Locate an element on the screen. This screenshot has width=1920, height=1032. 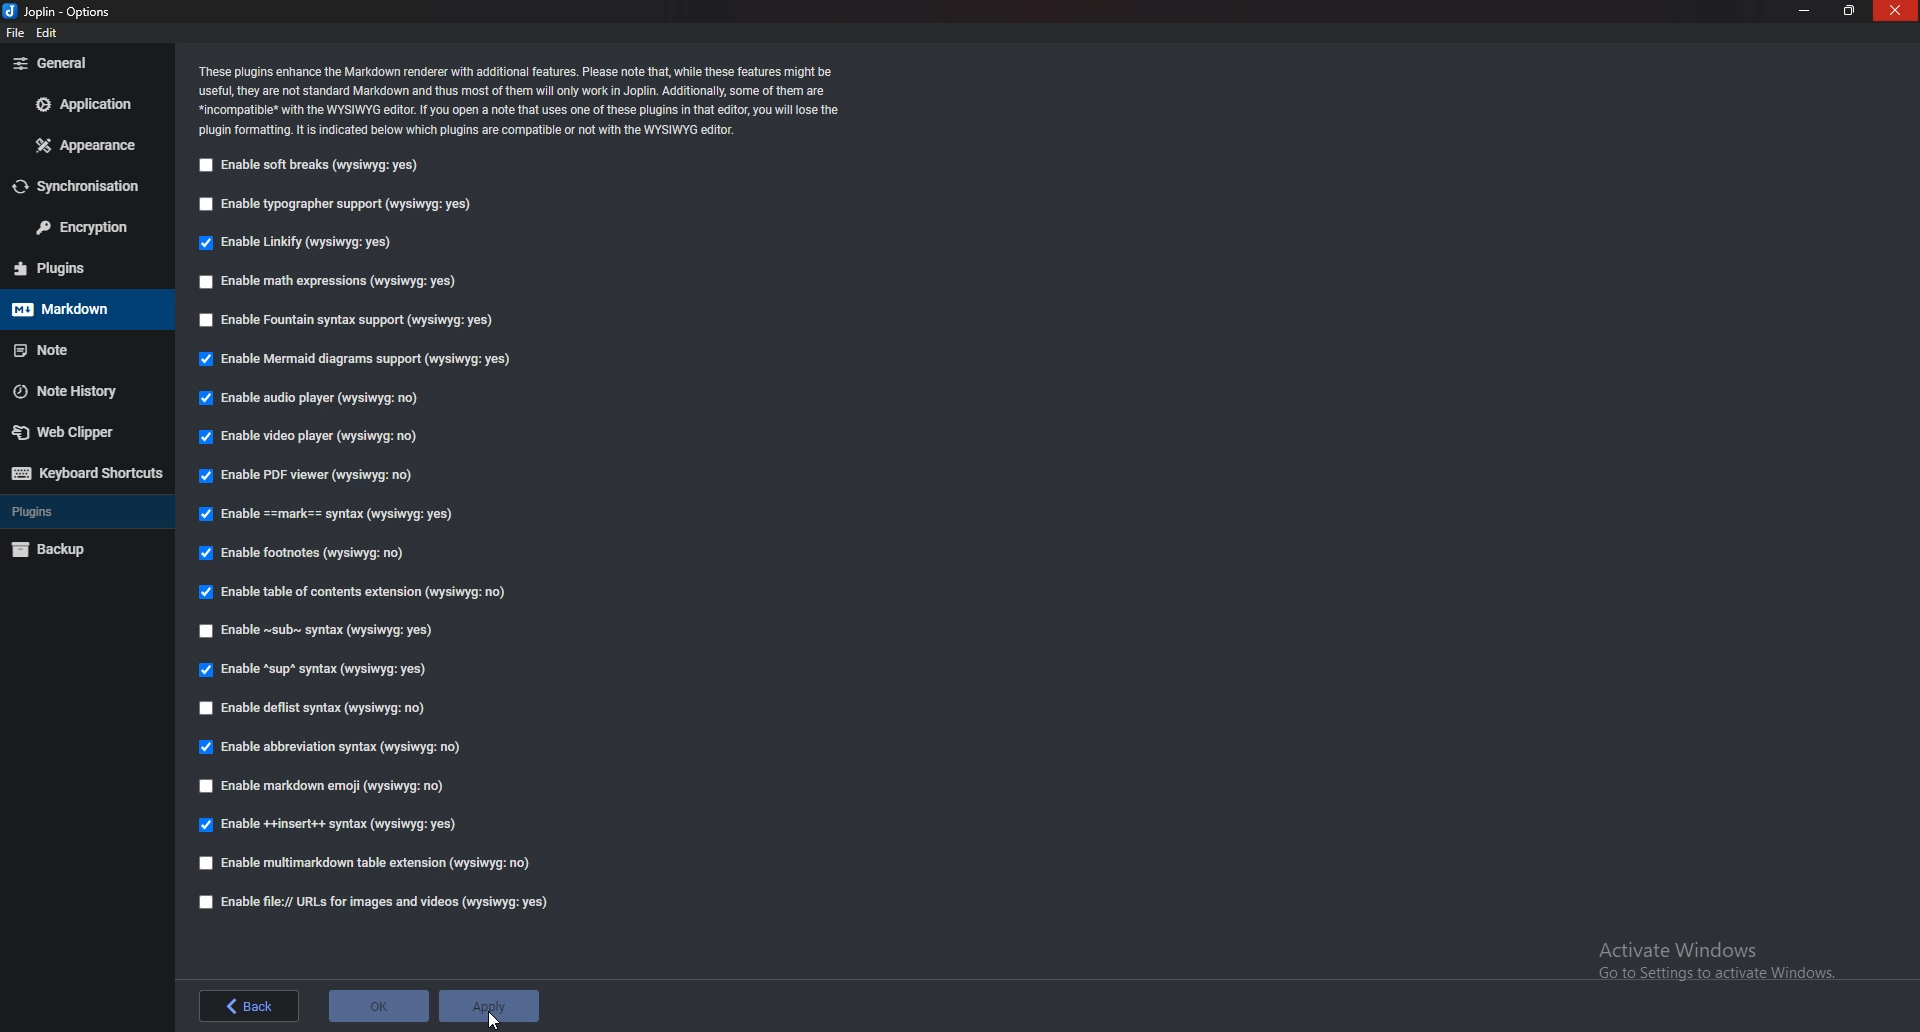
Enable linkify is located at coordinates (300, 241).